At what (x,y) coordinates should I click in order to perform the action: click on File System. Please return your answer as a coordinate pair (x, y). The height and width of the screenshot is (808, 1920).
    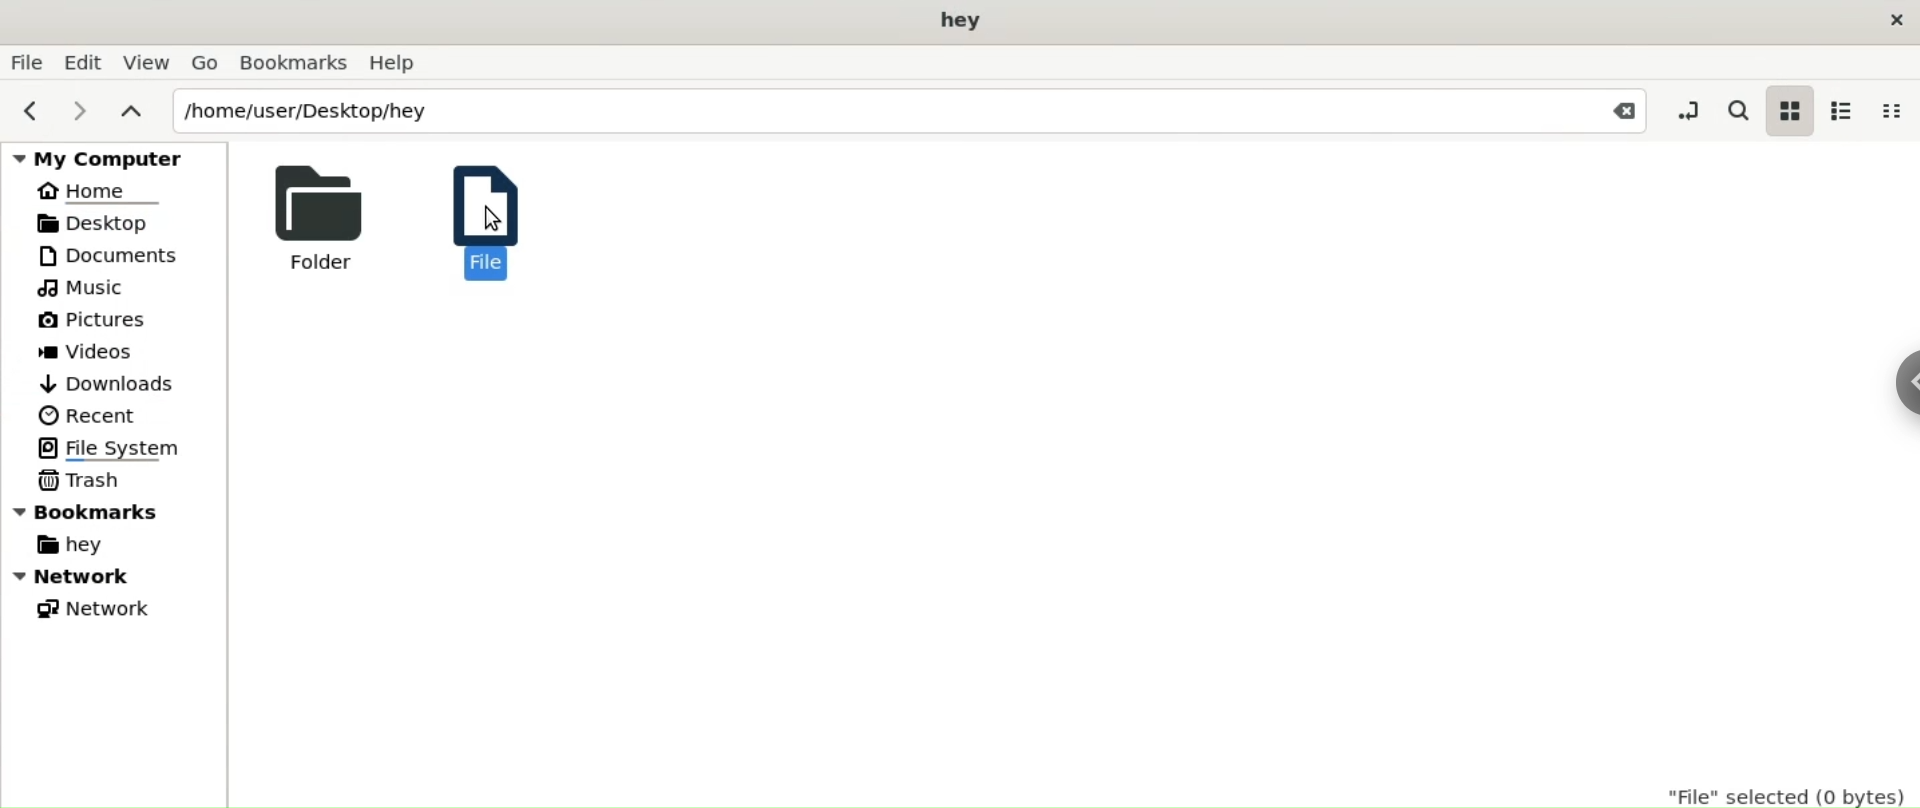
    Looking at the image, I should click on (122, 446).